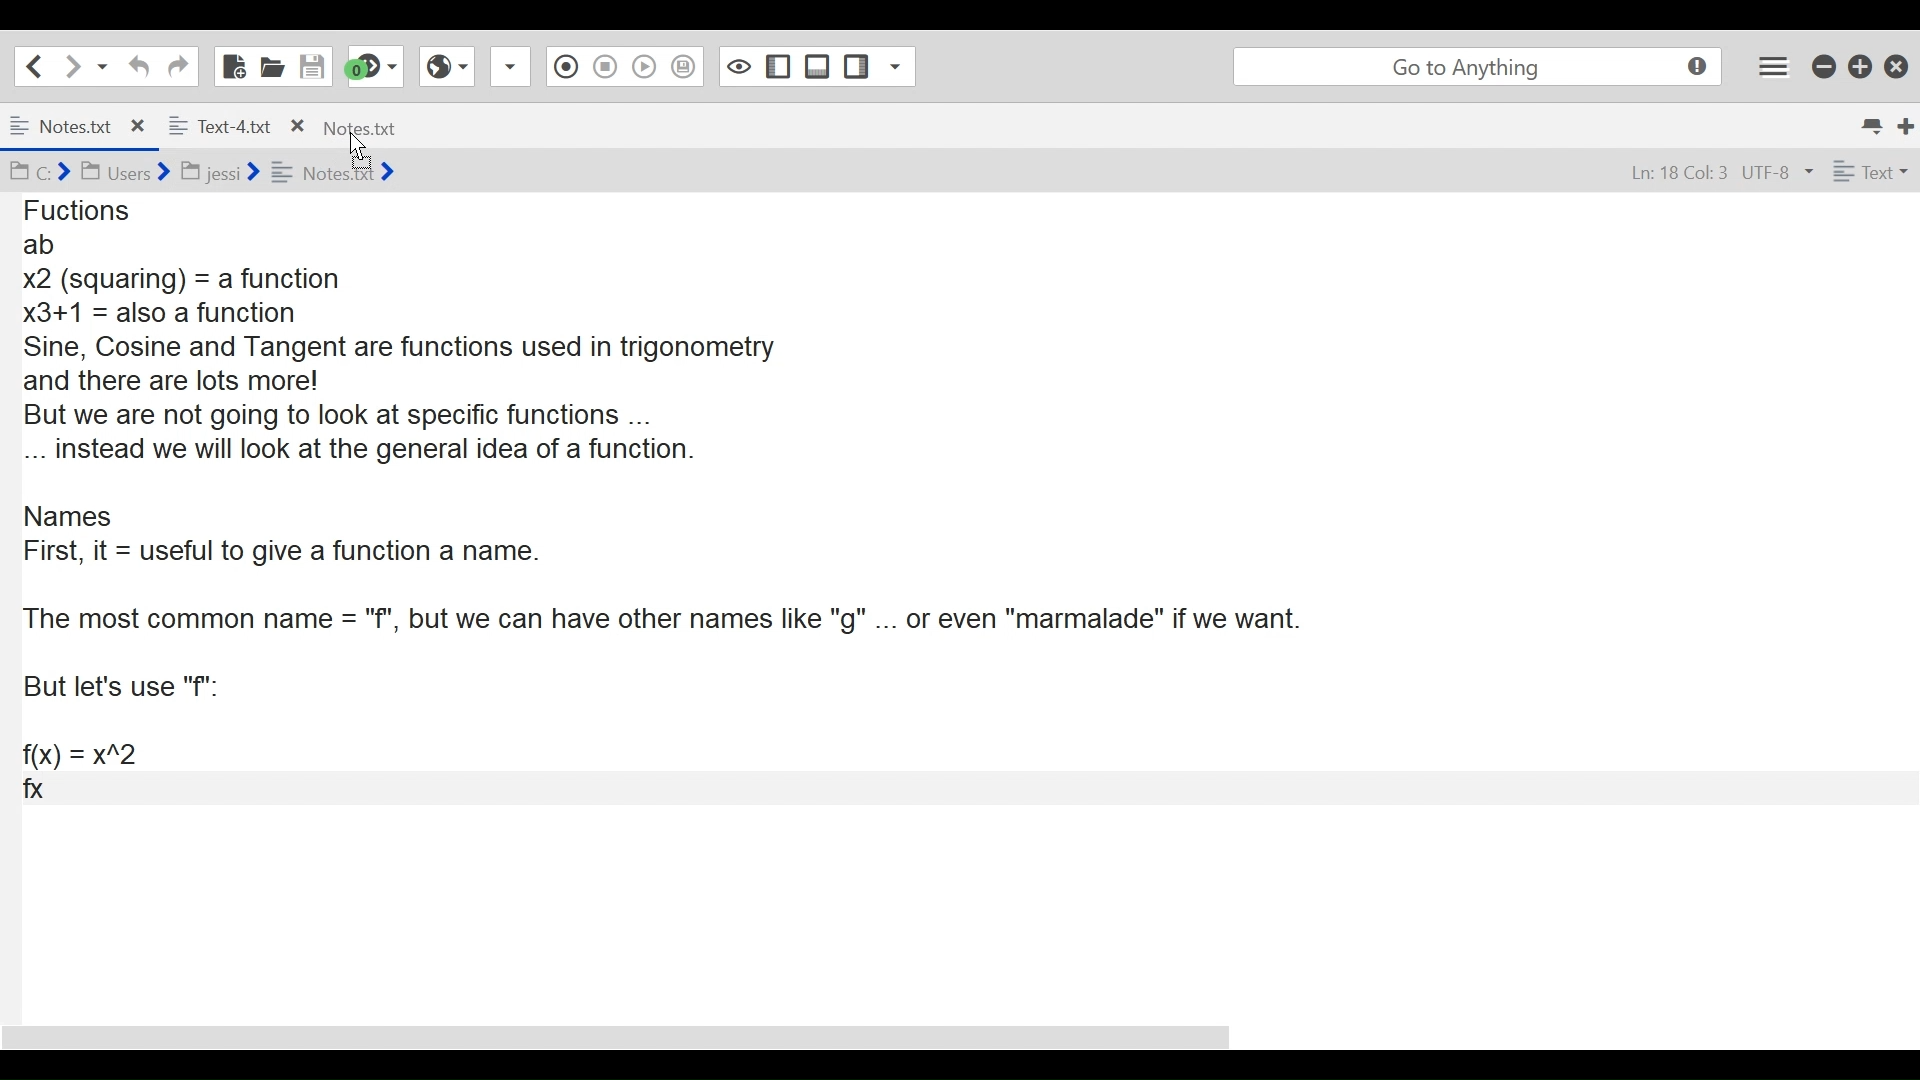  Describe the element at coordinates (38, 172) in the screenshot. I see `c:` at that location.